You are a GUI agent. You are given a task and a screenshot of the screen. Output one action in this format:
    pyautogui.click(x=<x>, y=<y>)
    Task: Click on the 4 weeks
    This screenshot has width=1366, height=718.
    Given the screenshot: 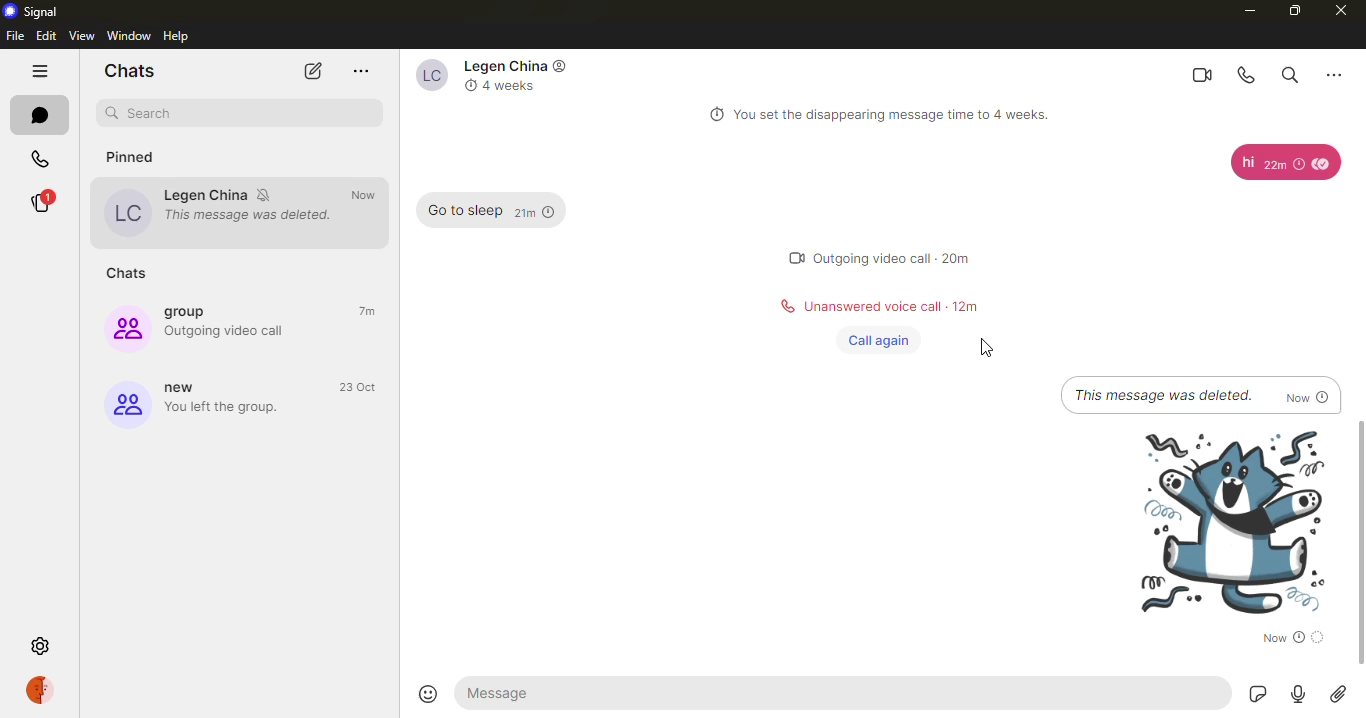 What is the action you would take?
    pyautogui.click(x=510, y=87)
    